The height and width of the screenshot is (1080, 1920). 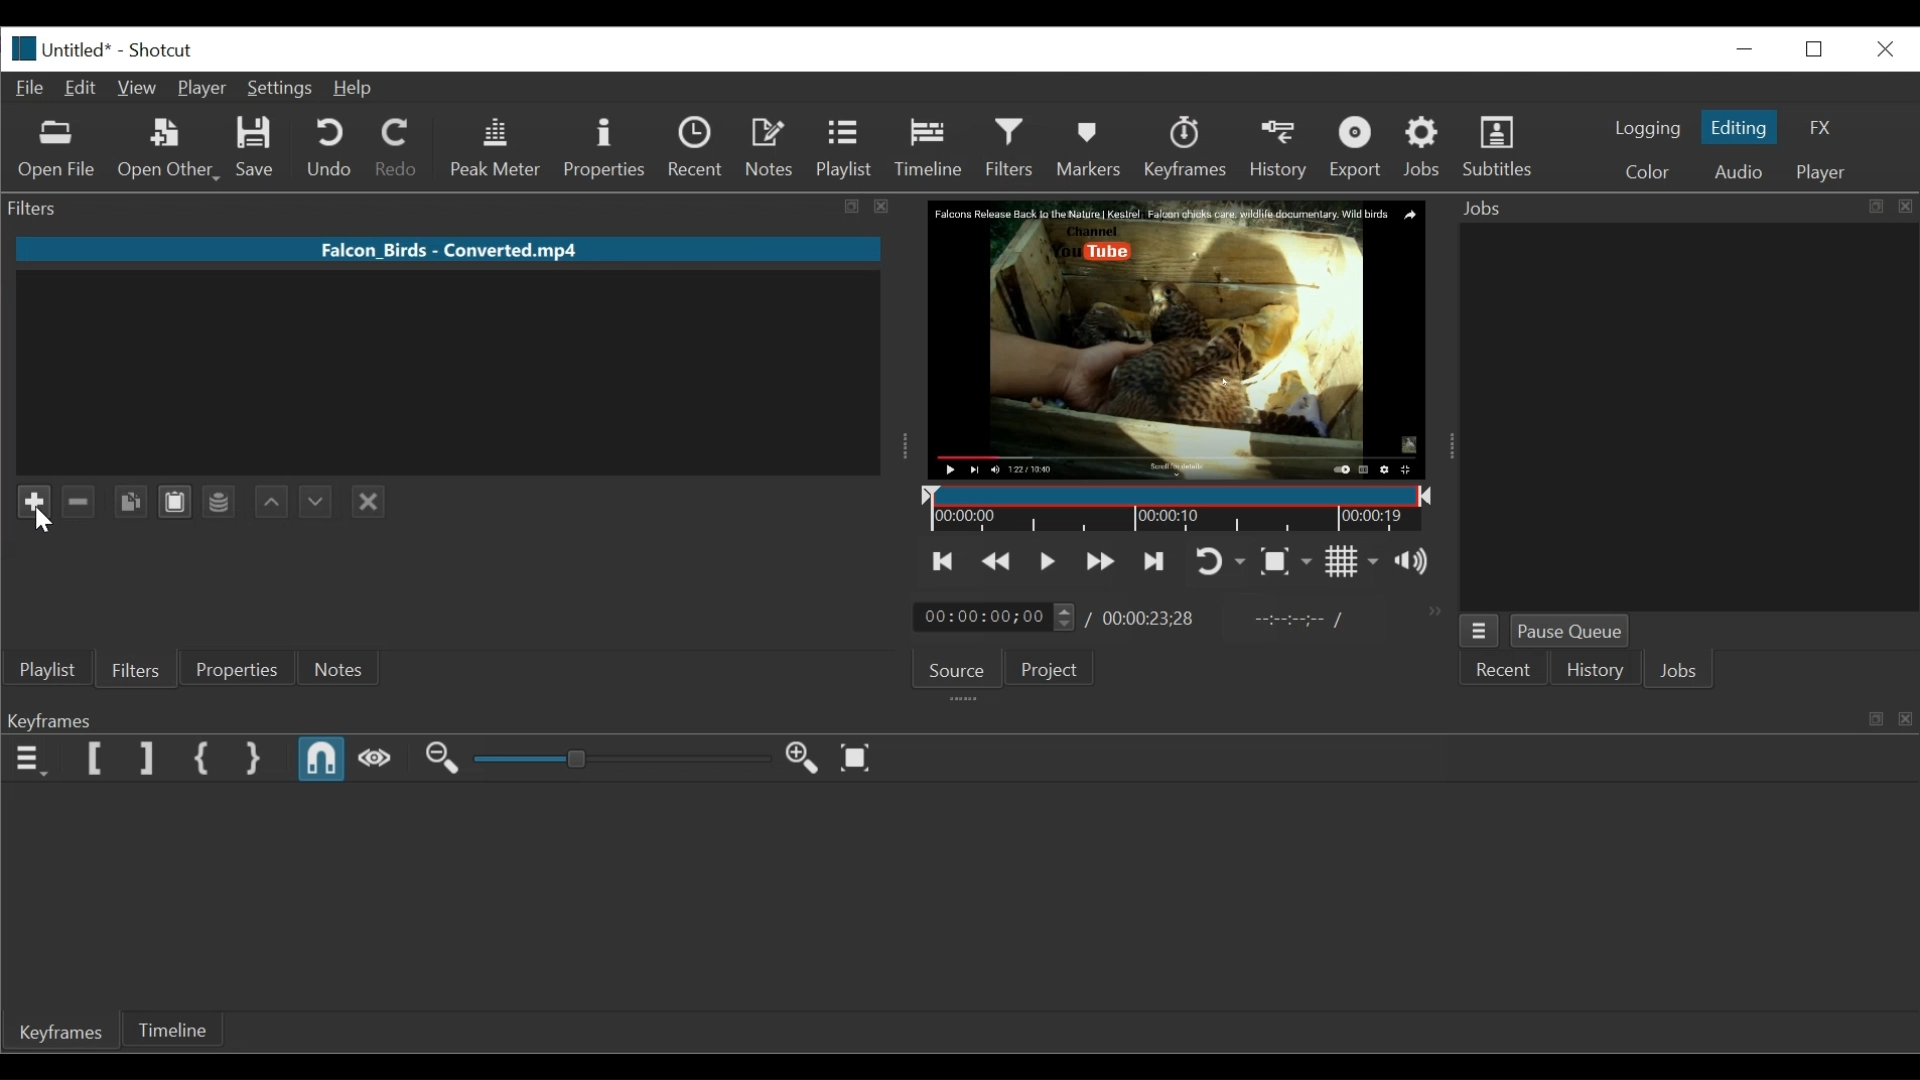 I want to click on In point, so click(x=1288, y=620).